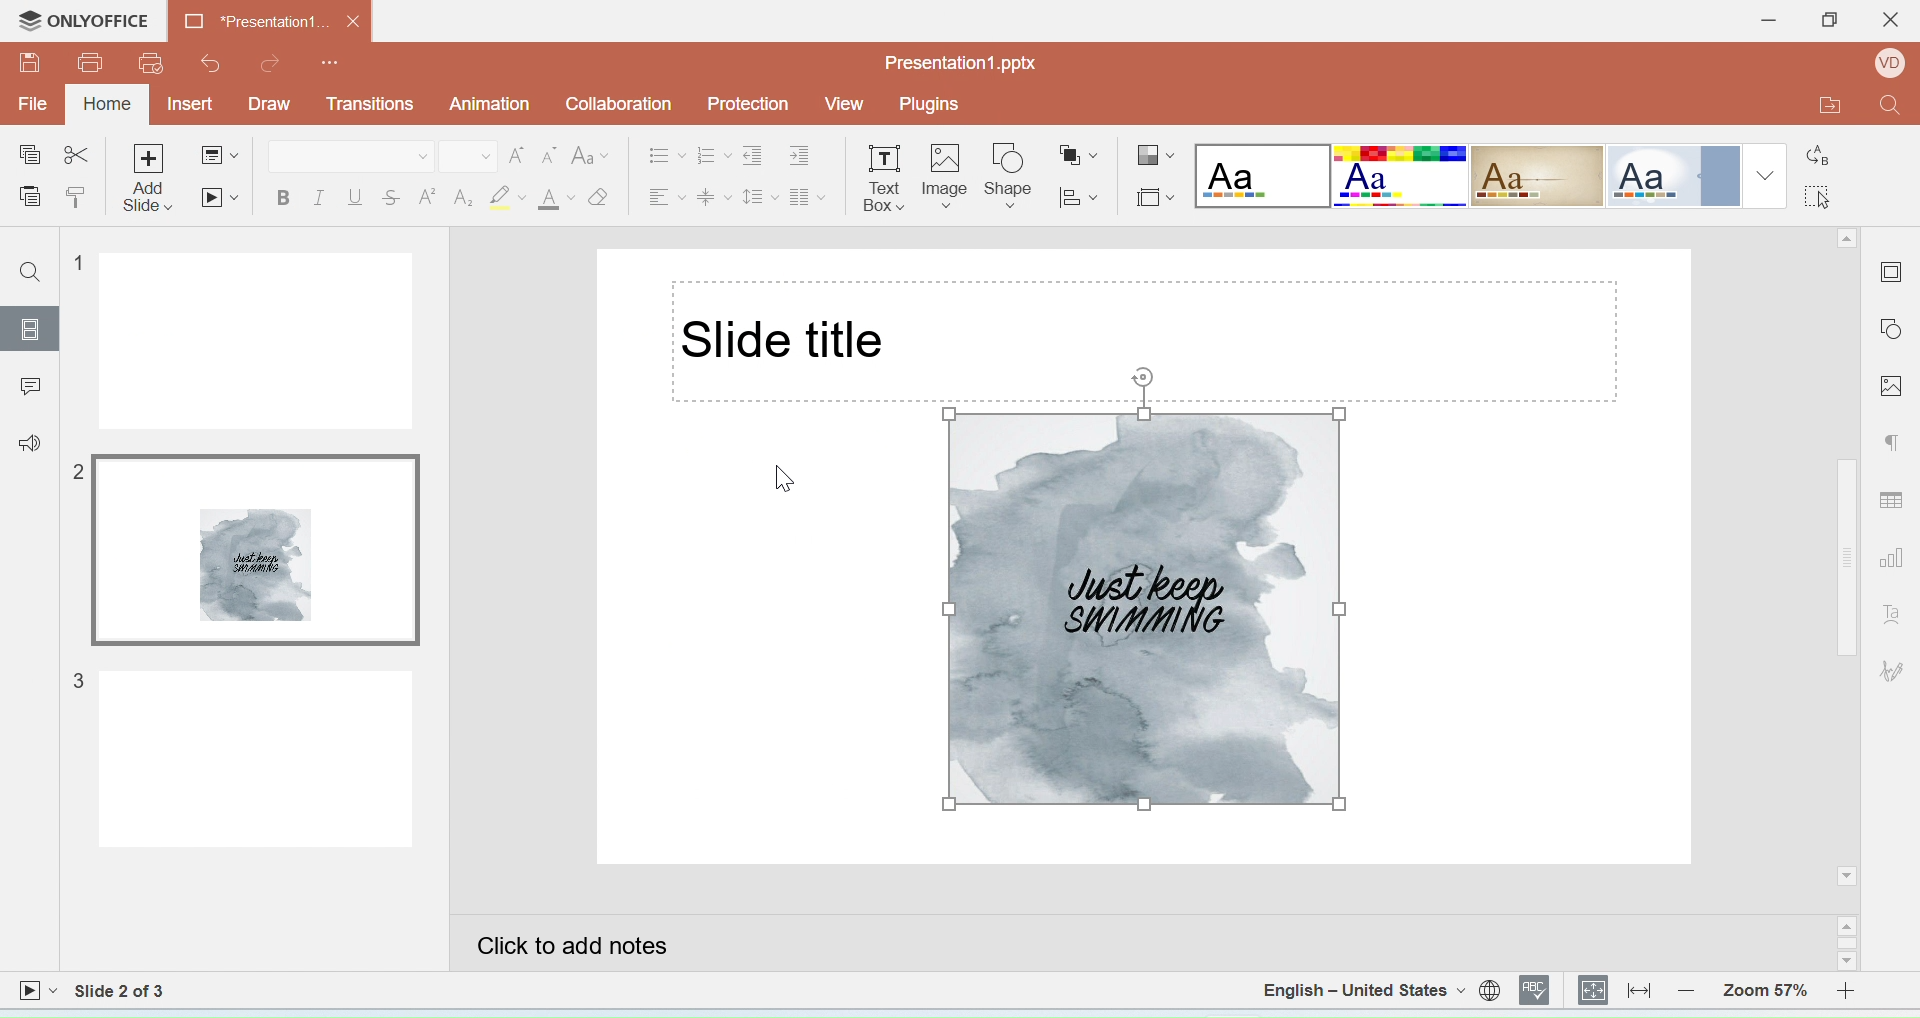  I want to click on Strikethrough, so click(393, 196).